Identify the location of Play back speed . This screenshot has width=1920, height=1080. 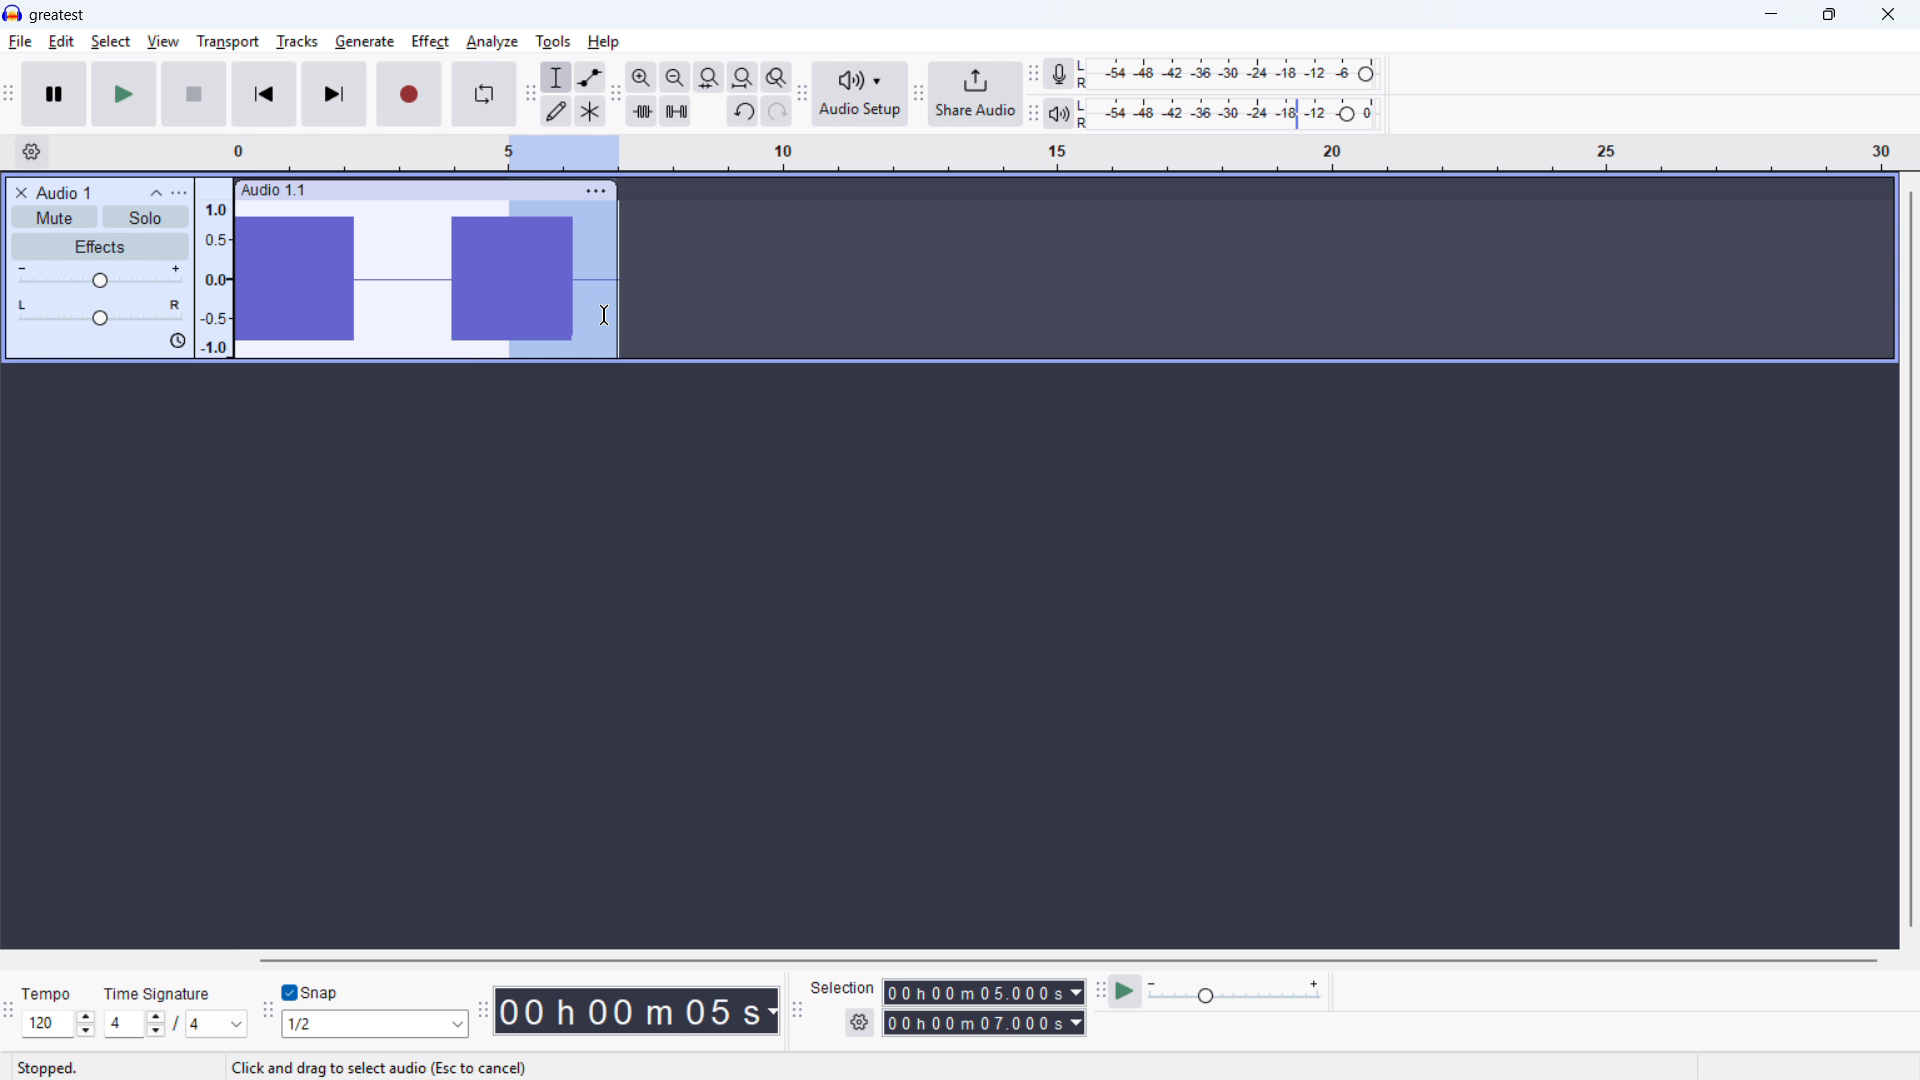
(1238, 992).